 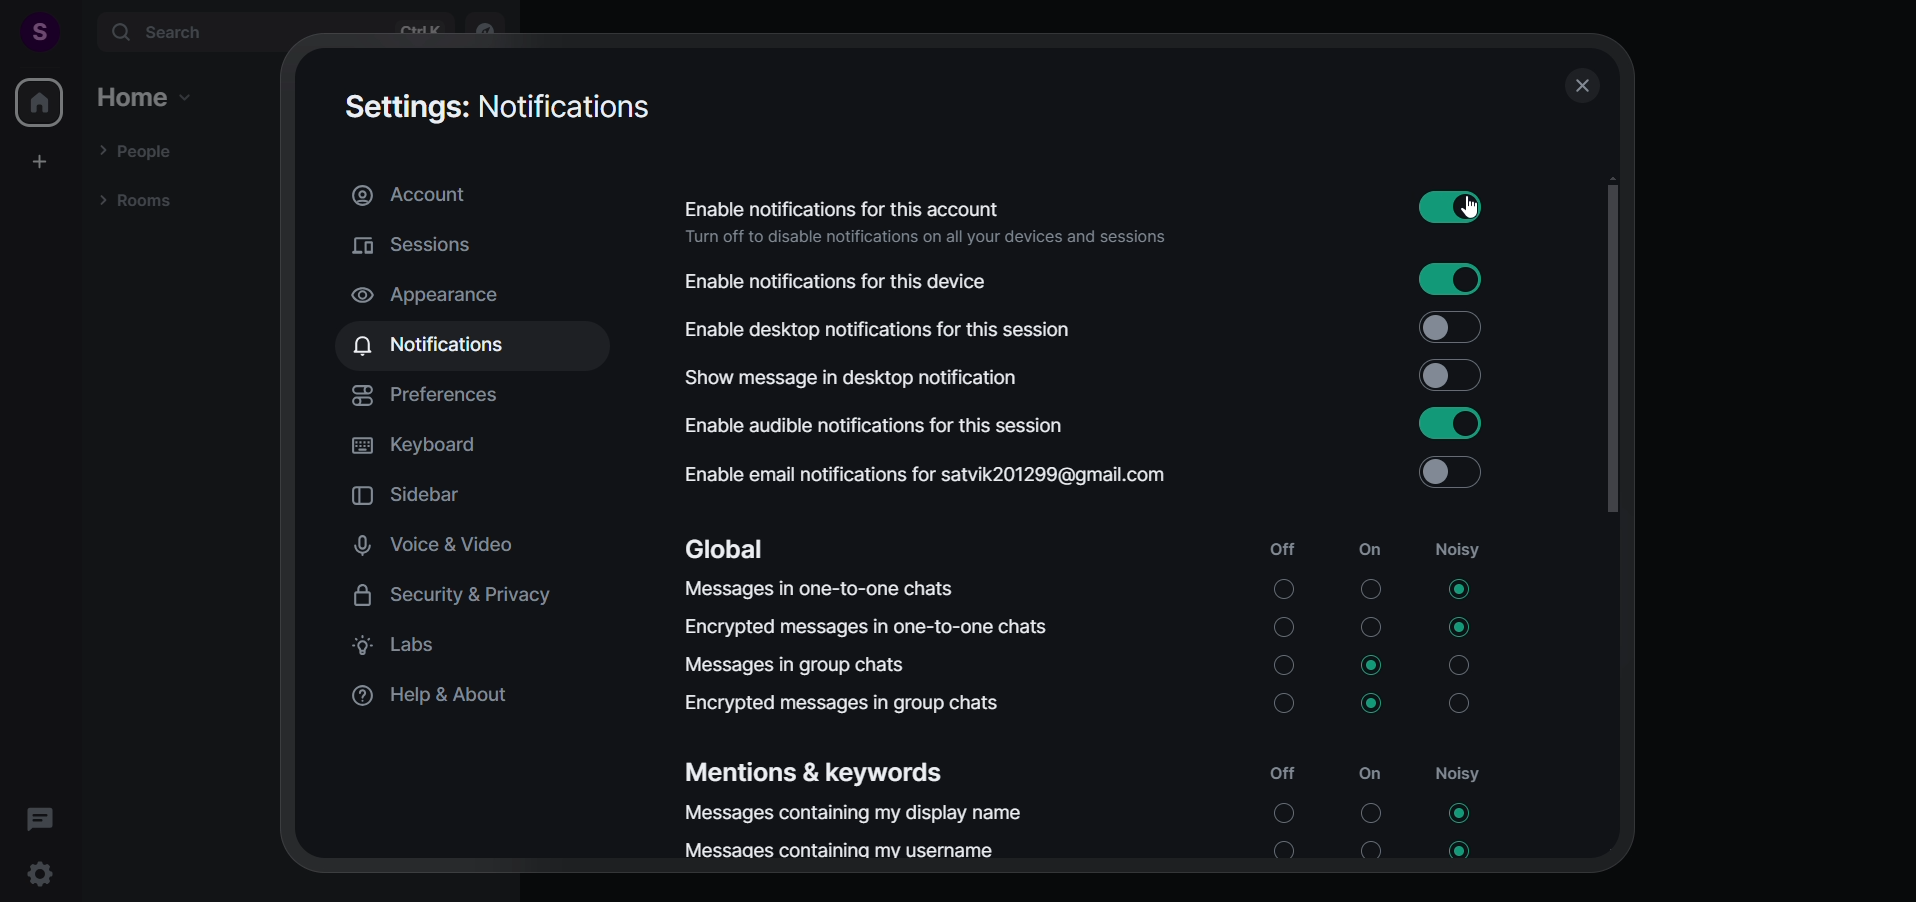 I want to click on help and about, so click(x=444, y=699).